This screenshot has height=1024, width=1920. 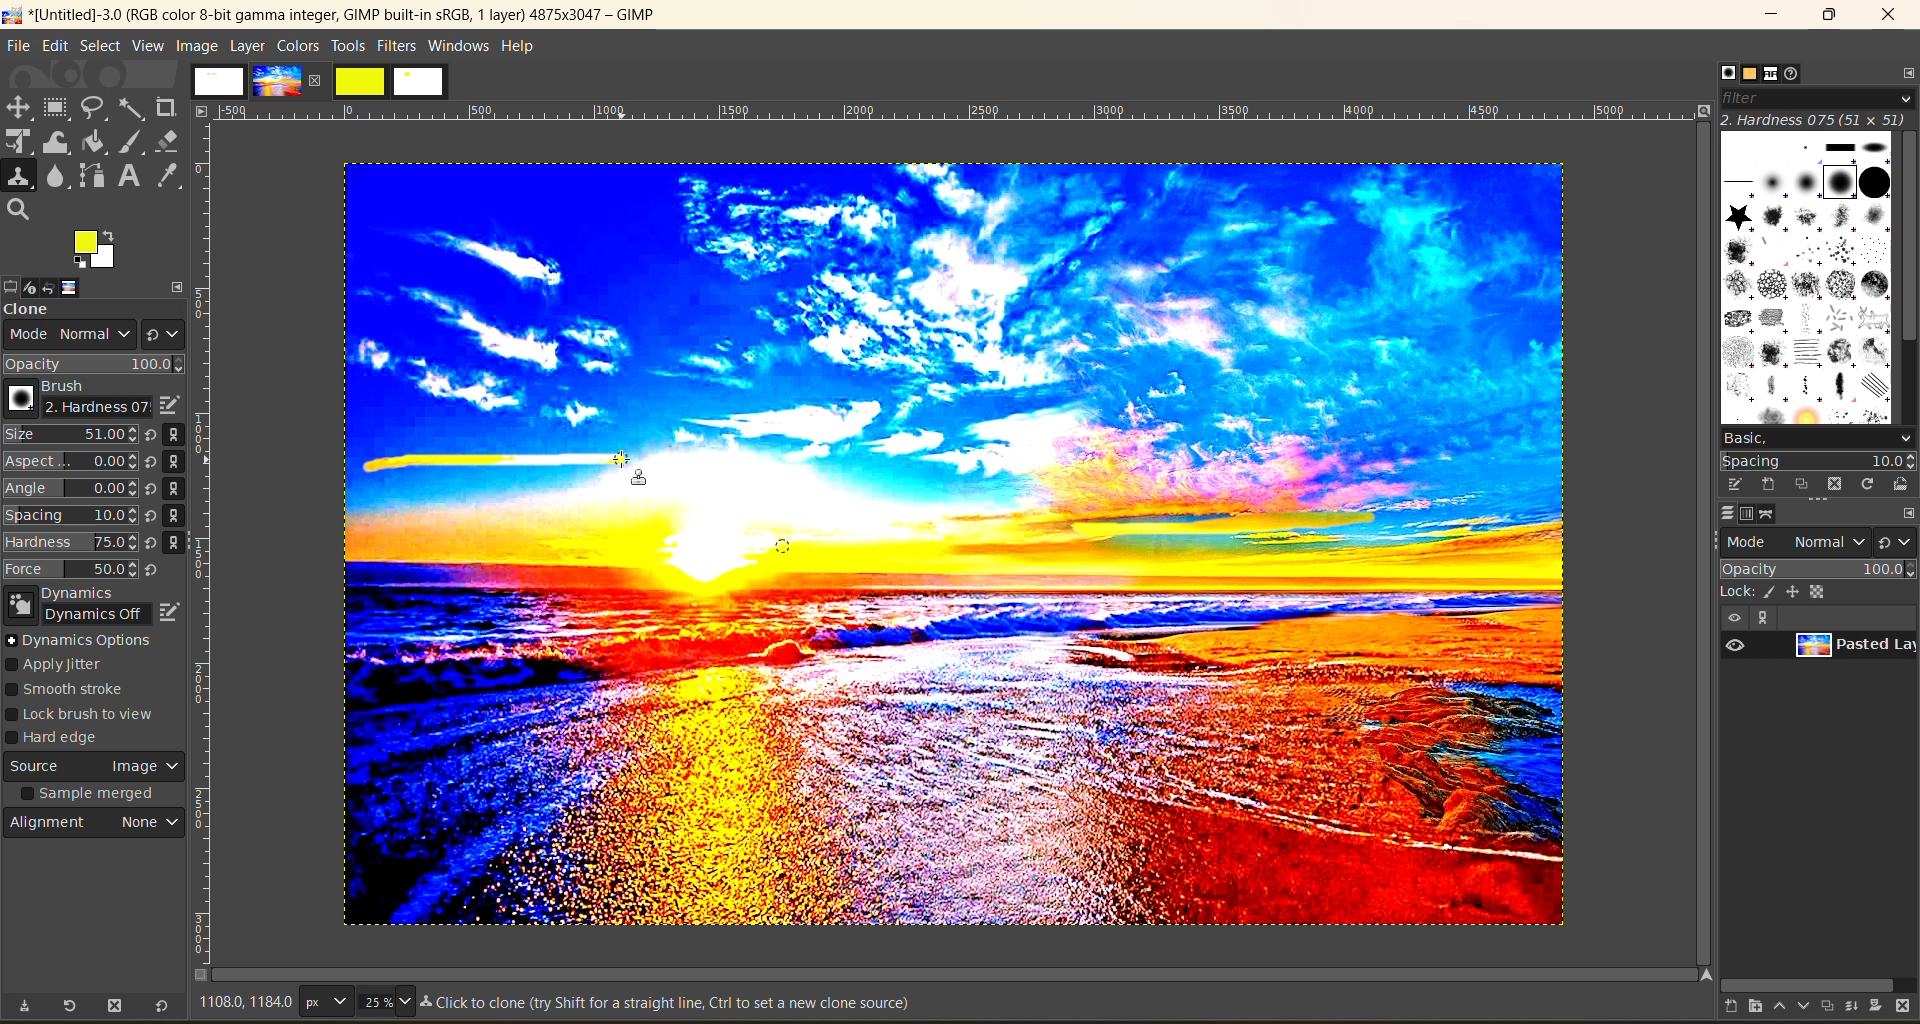 What do you see at coordinates (1772, 592) in the screenshot?
I see `painting tool` at bounding box center [1772, 592].